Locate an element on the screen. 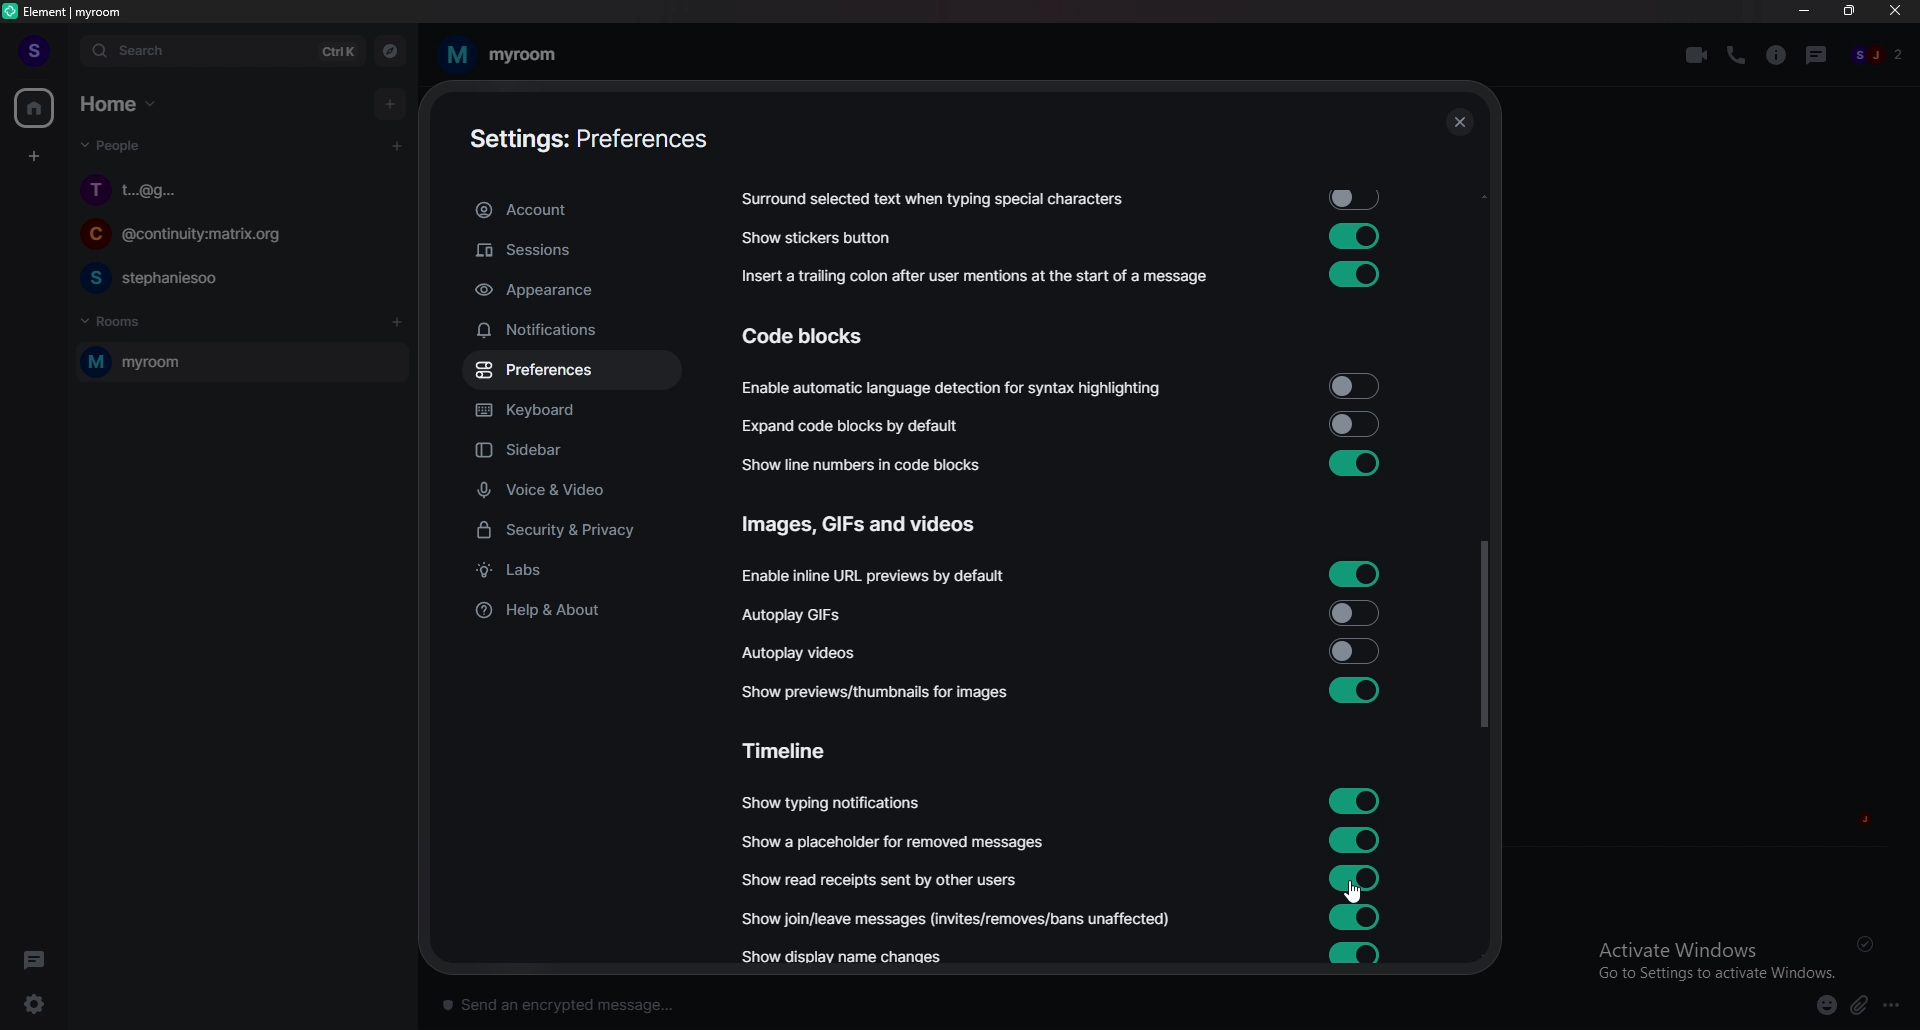 This screenshot has width=1920, height=1030. show read rceipts send by other users is located at coordinates (883, 879).